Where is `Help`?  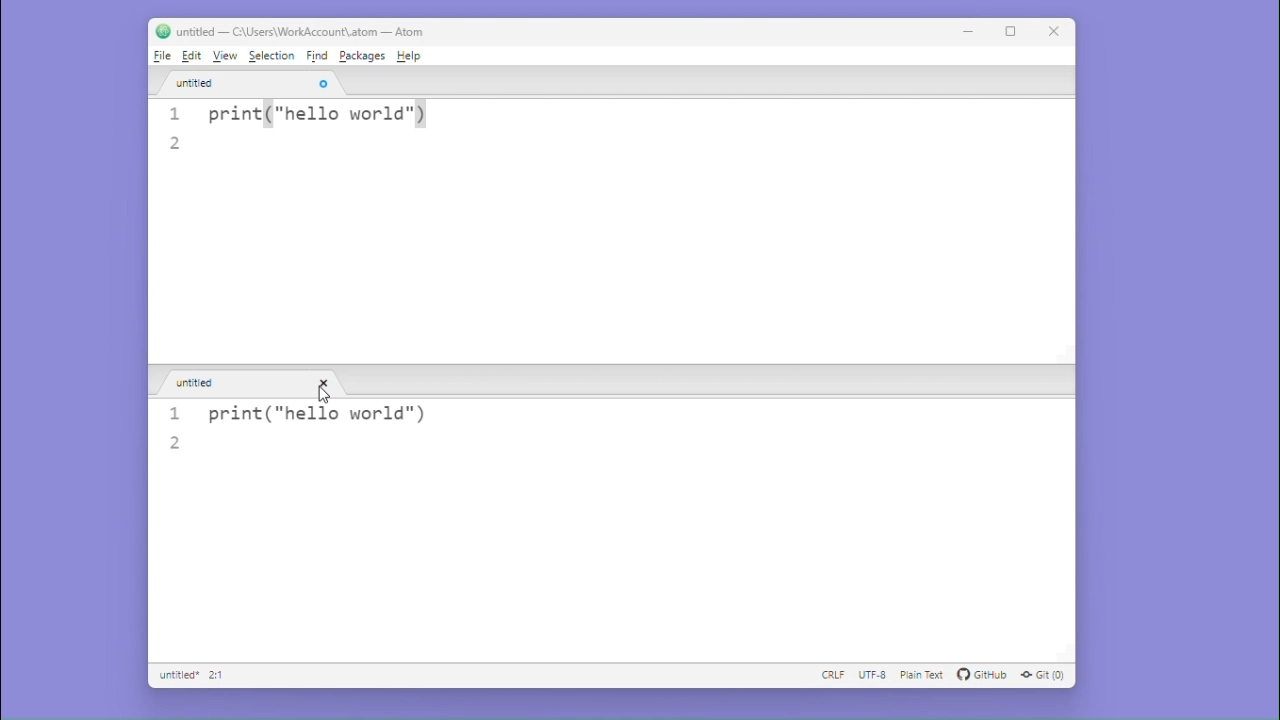 Help is located at coordinates (414, 57).